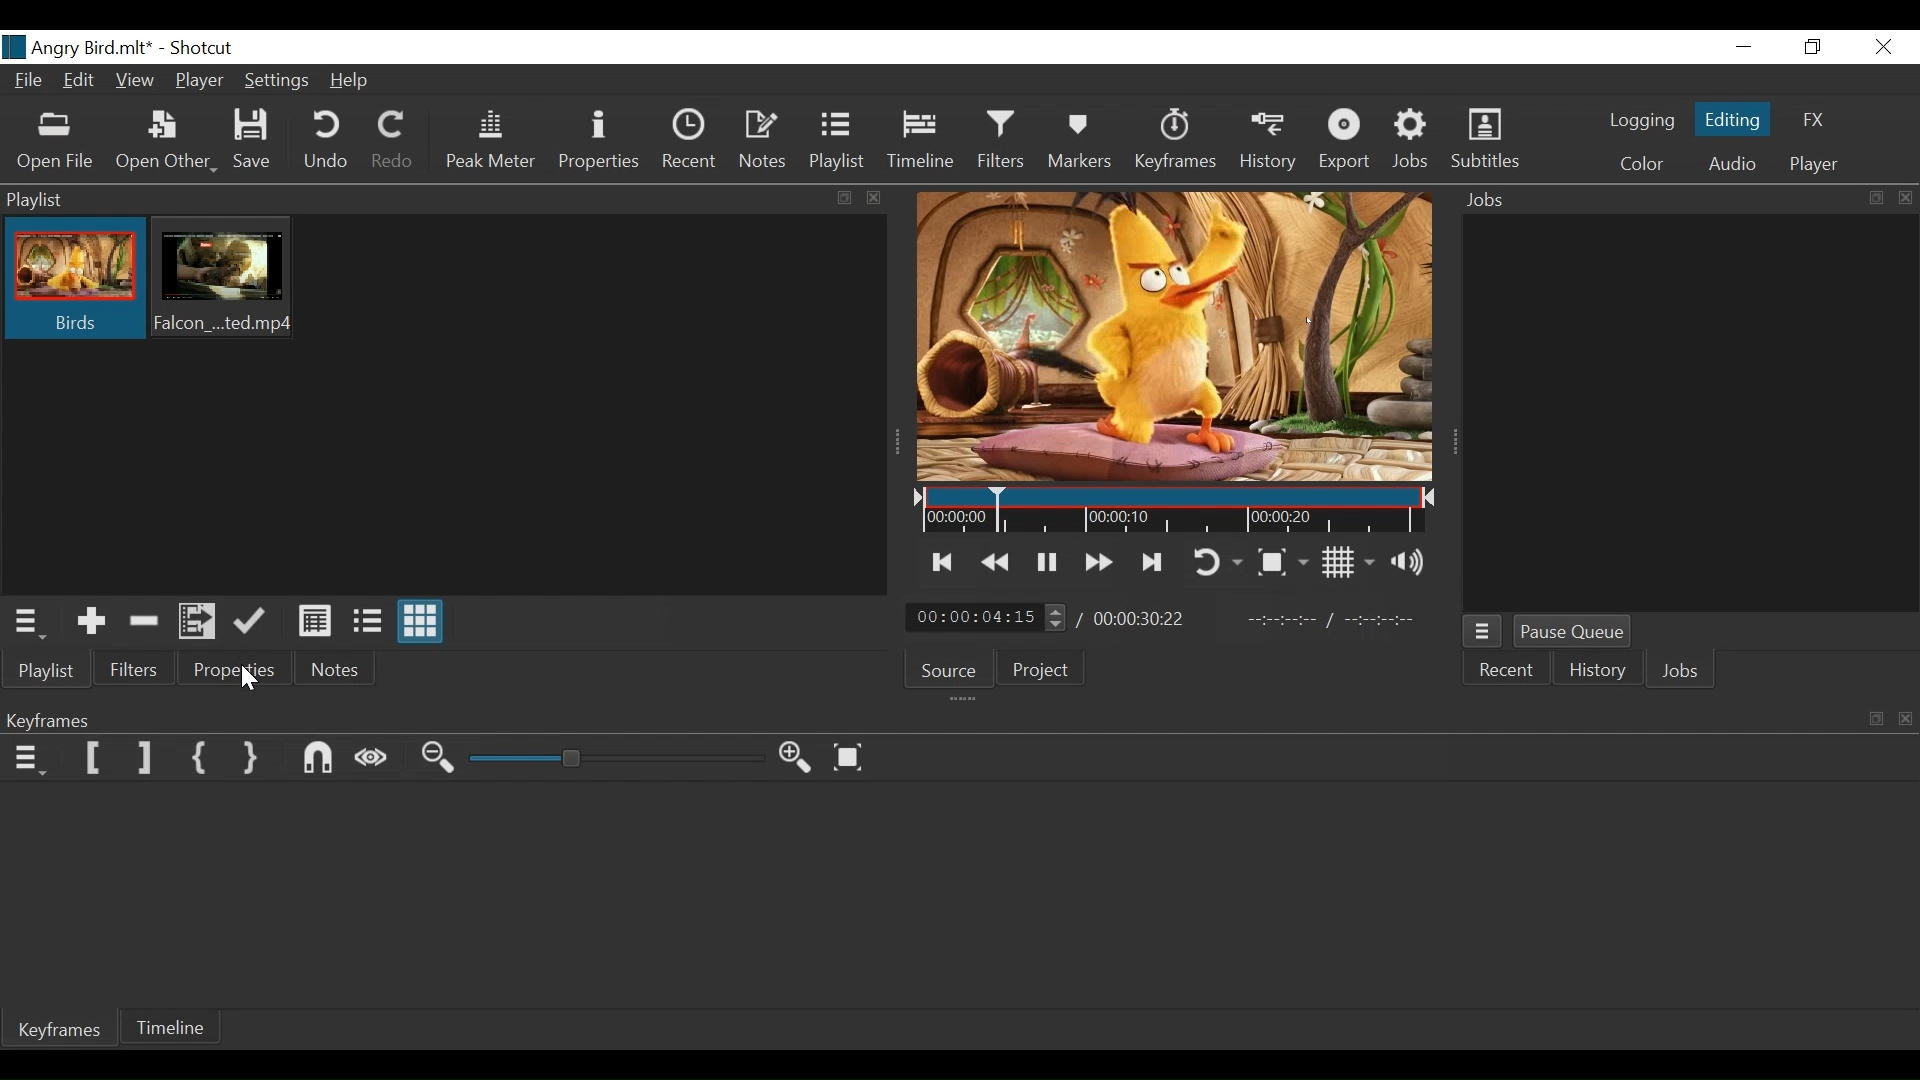 This screenshot has width=1920, height=1080. What do you see at coordinates (29, 82) in the screenshot?
I see `File` at bounding box center [29, 82].